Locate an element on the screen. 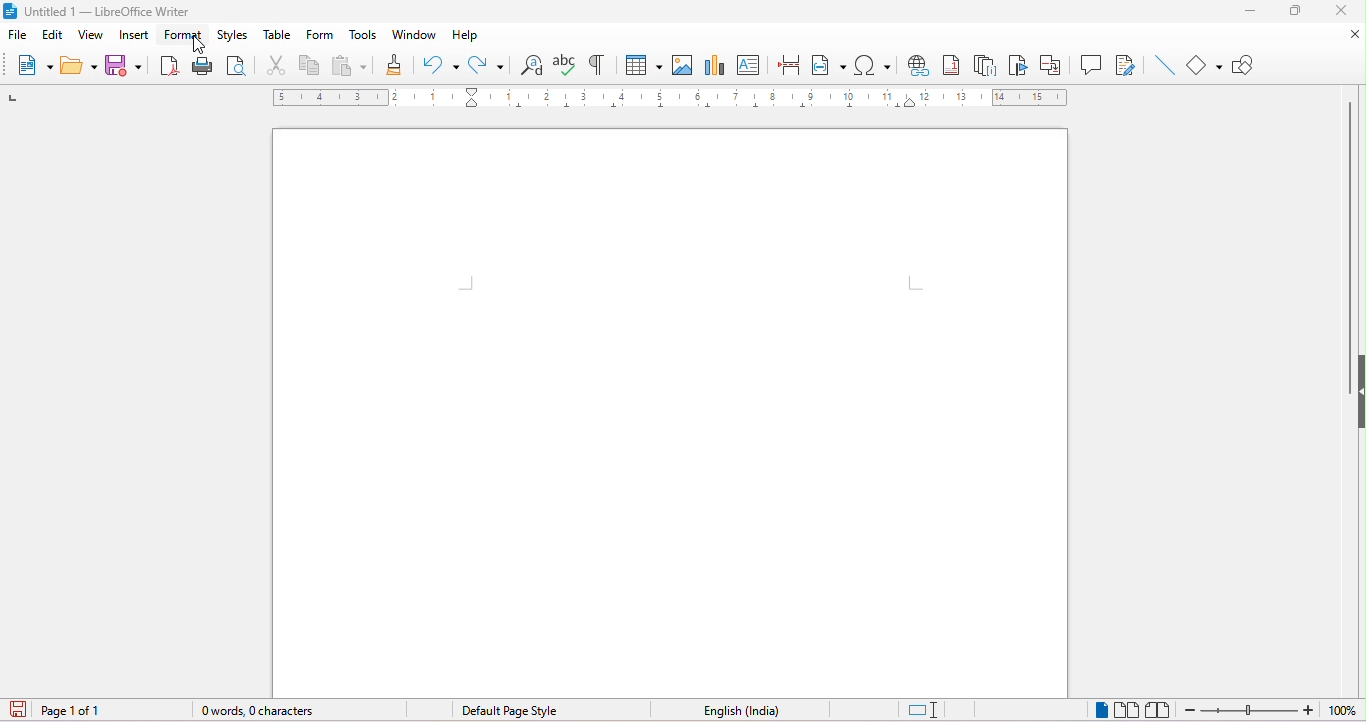 The height and width of the screenshot is (722, 1366). cross reference is located at coordinates (1055, 64).